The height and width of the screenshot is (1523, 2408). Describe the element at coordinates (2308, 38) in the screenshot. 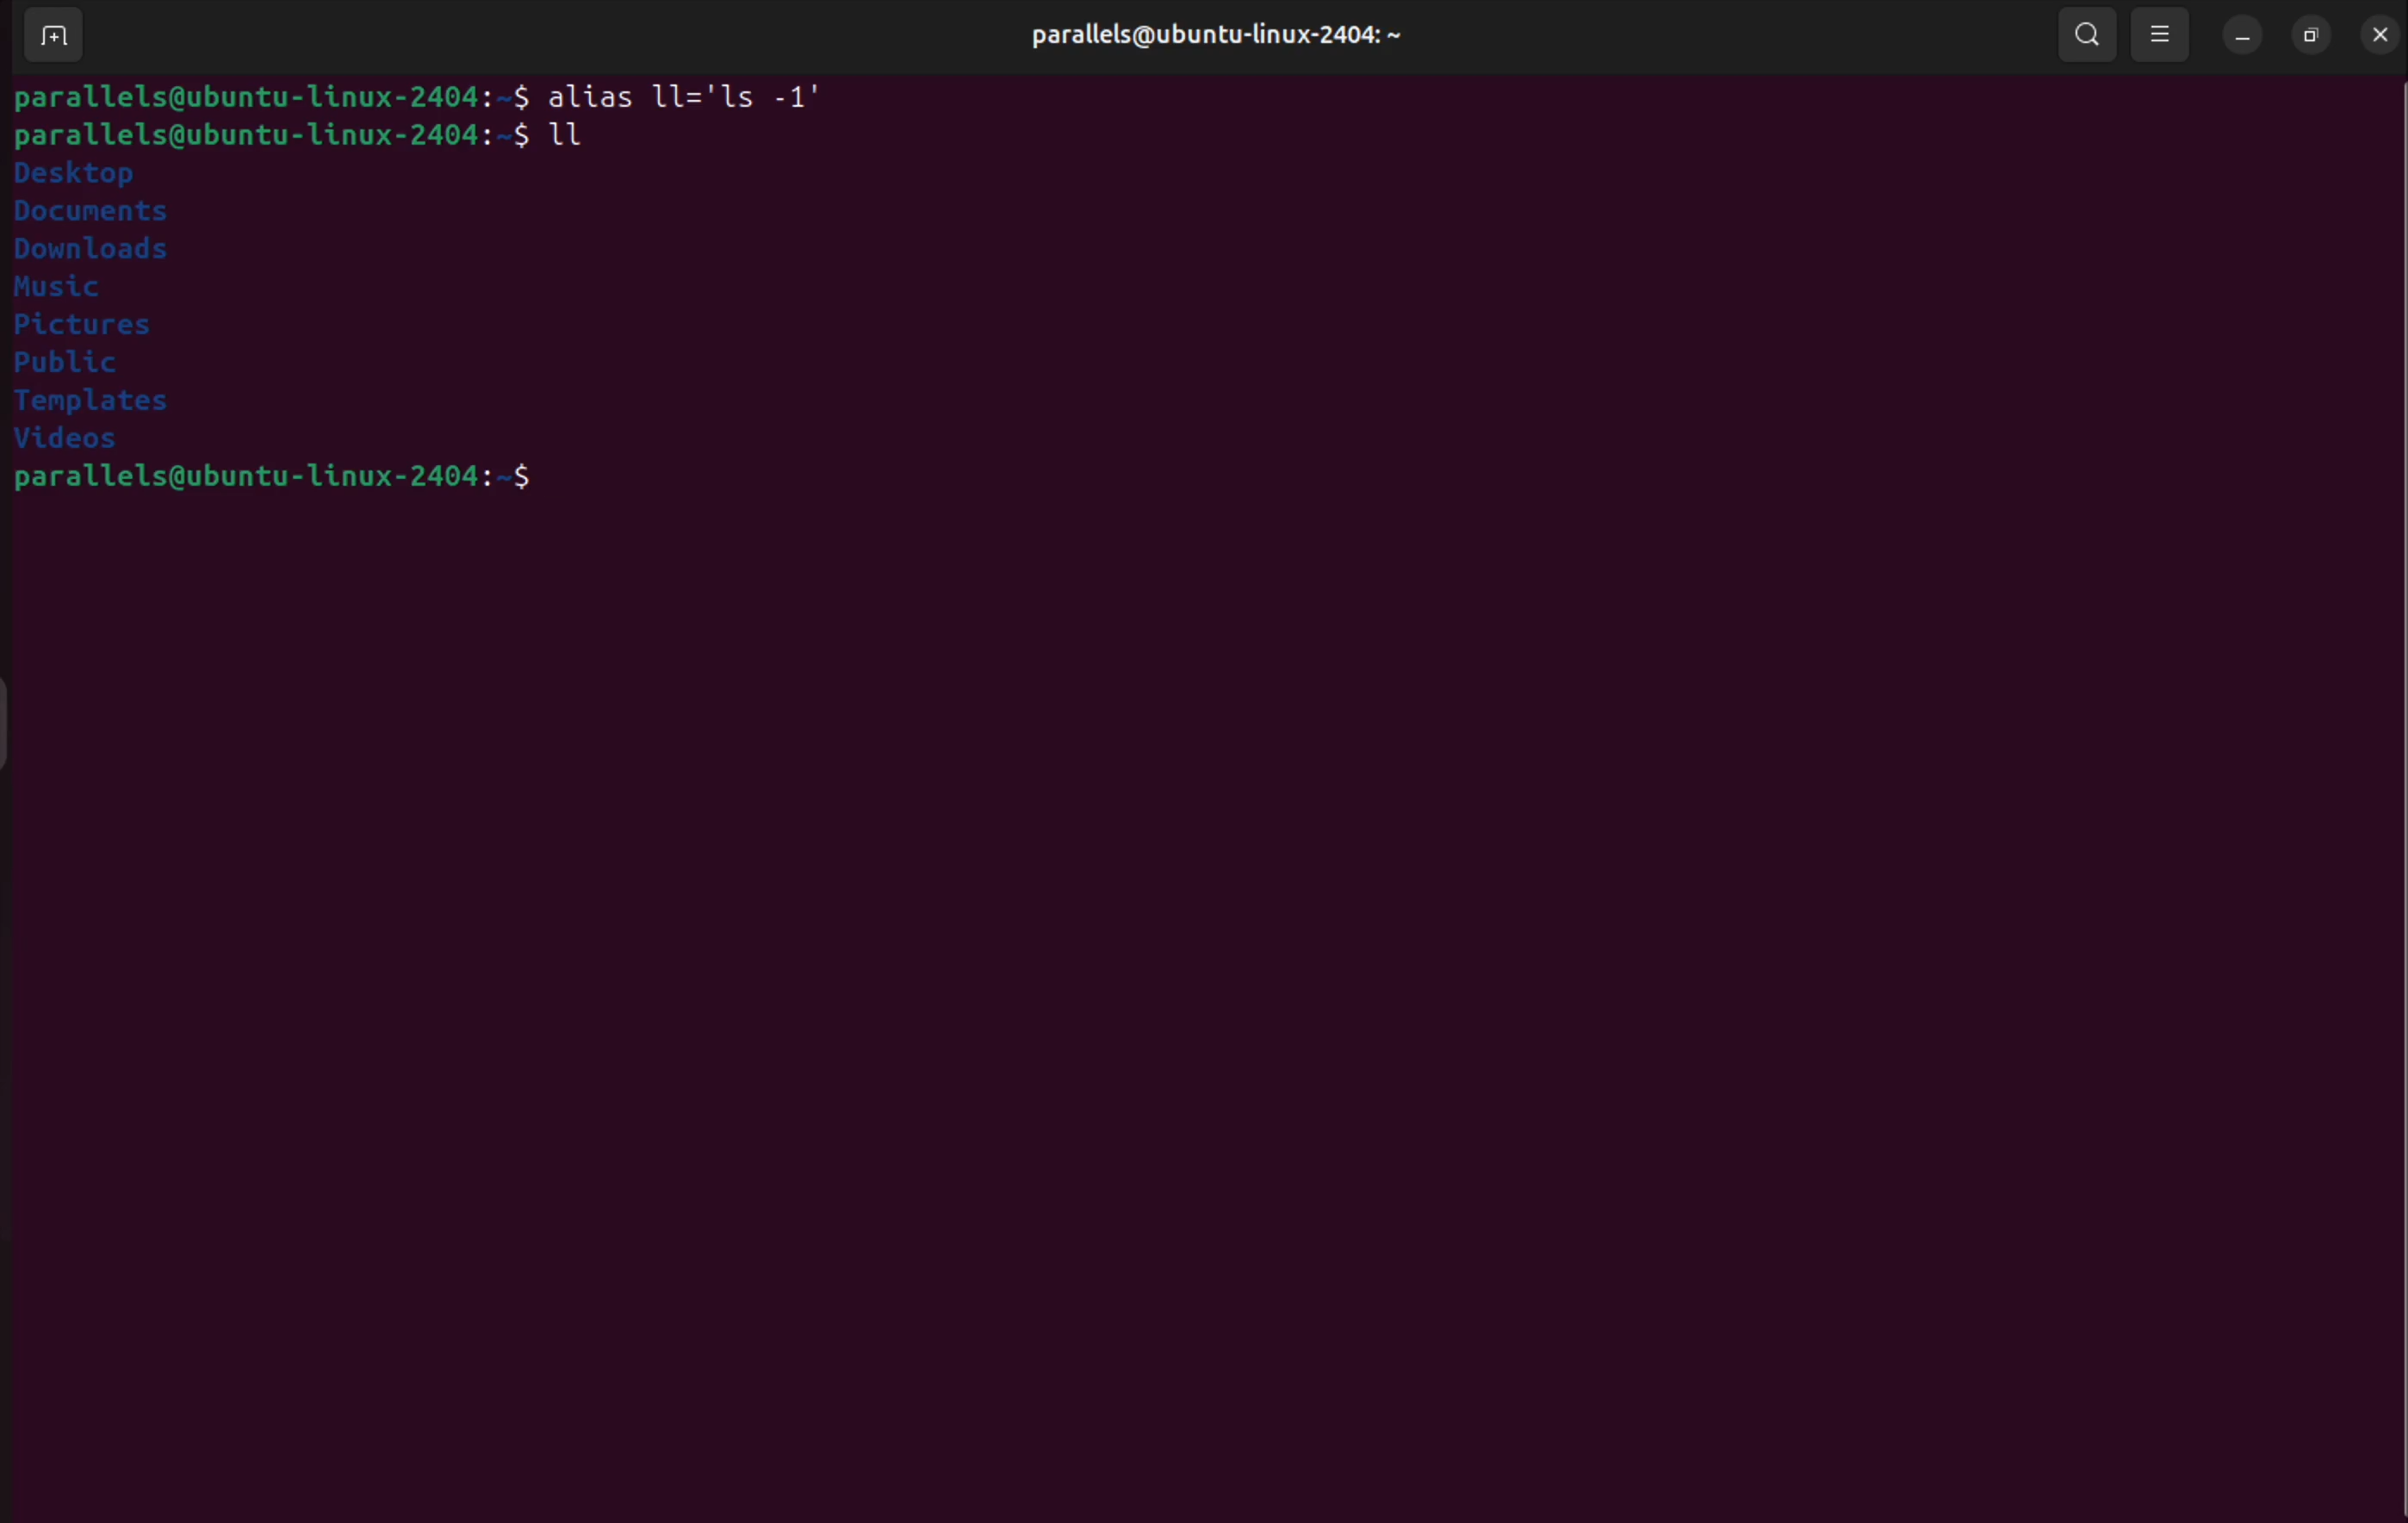

I see `resize` at that location.